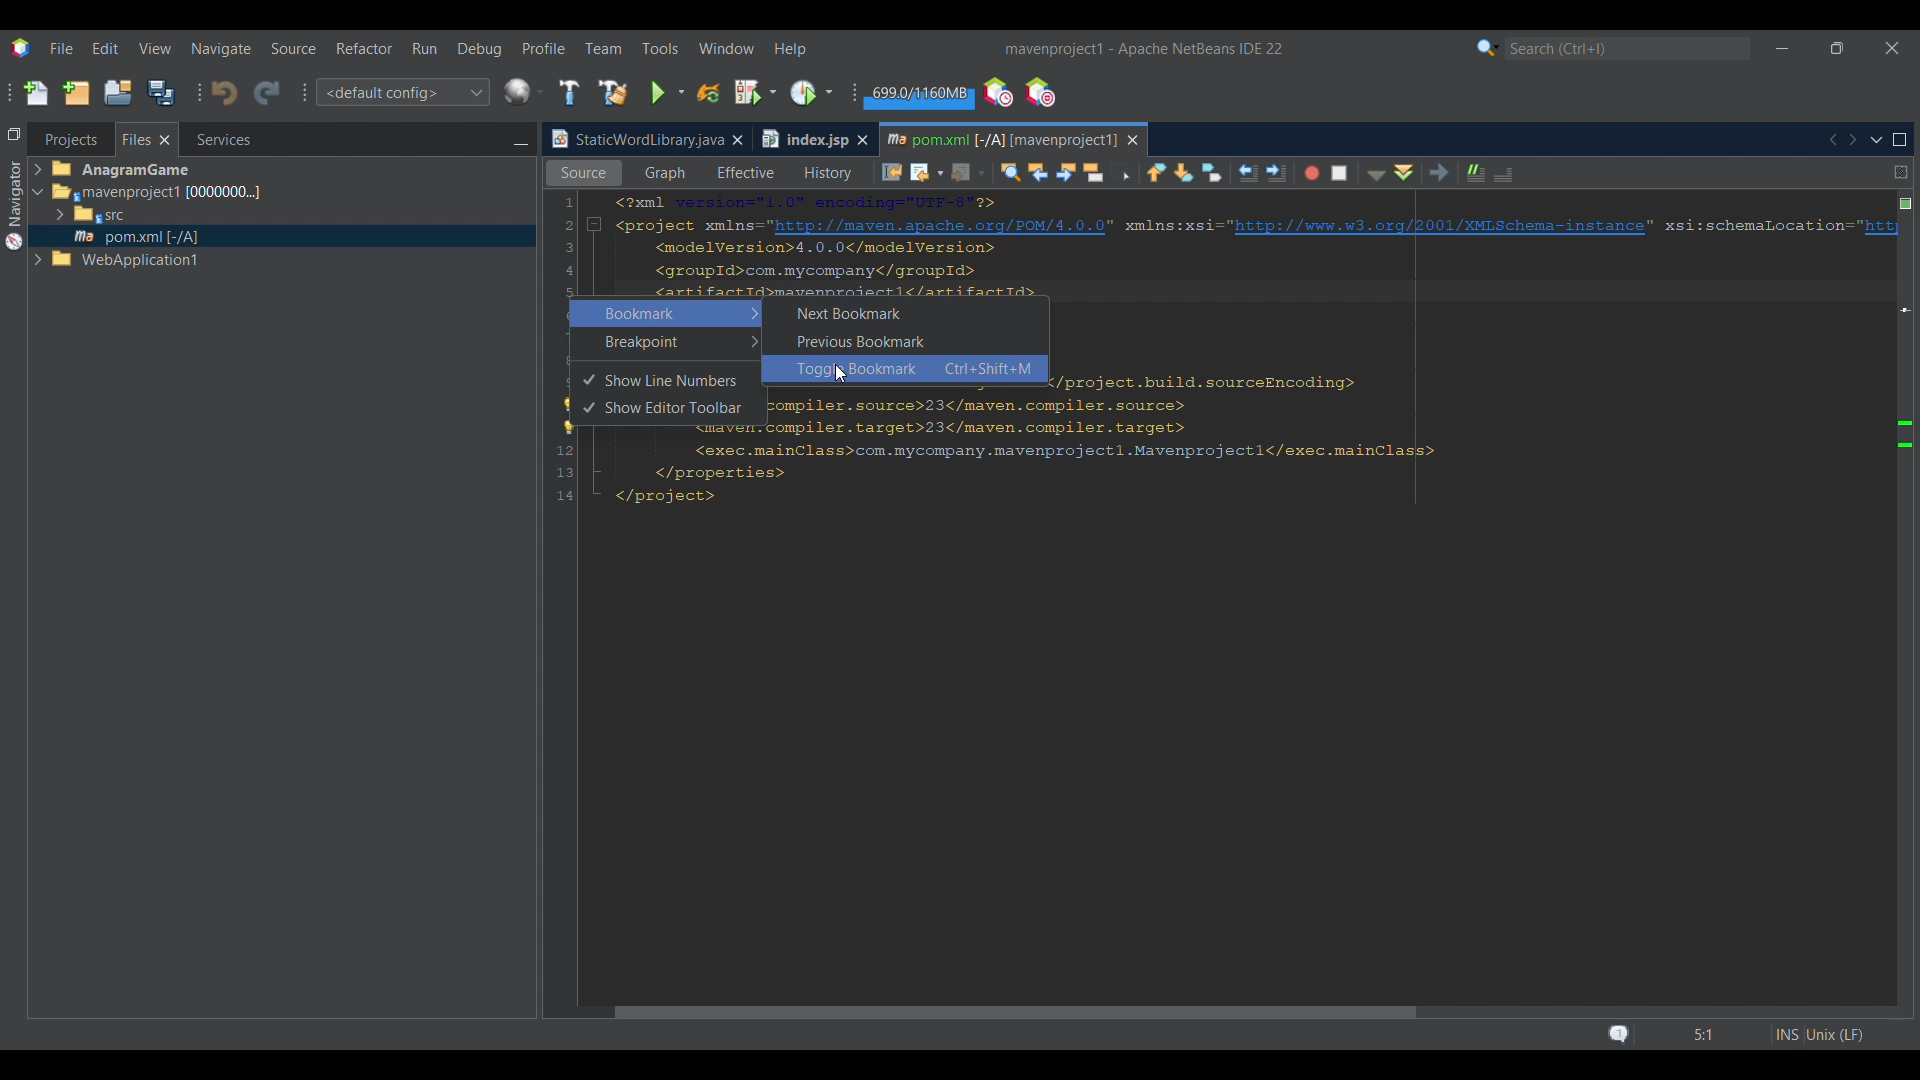  I want to click on Project name added, so click(1143, 49).